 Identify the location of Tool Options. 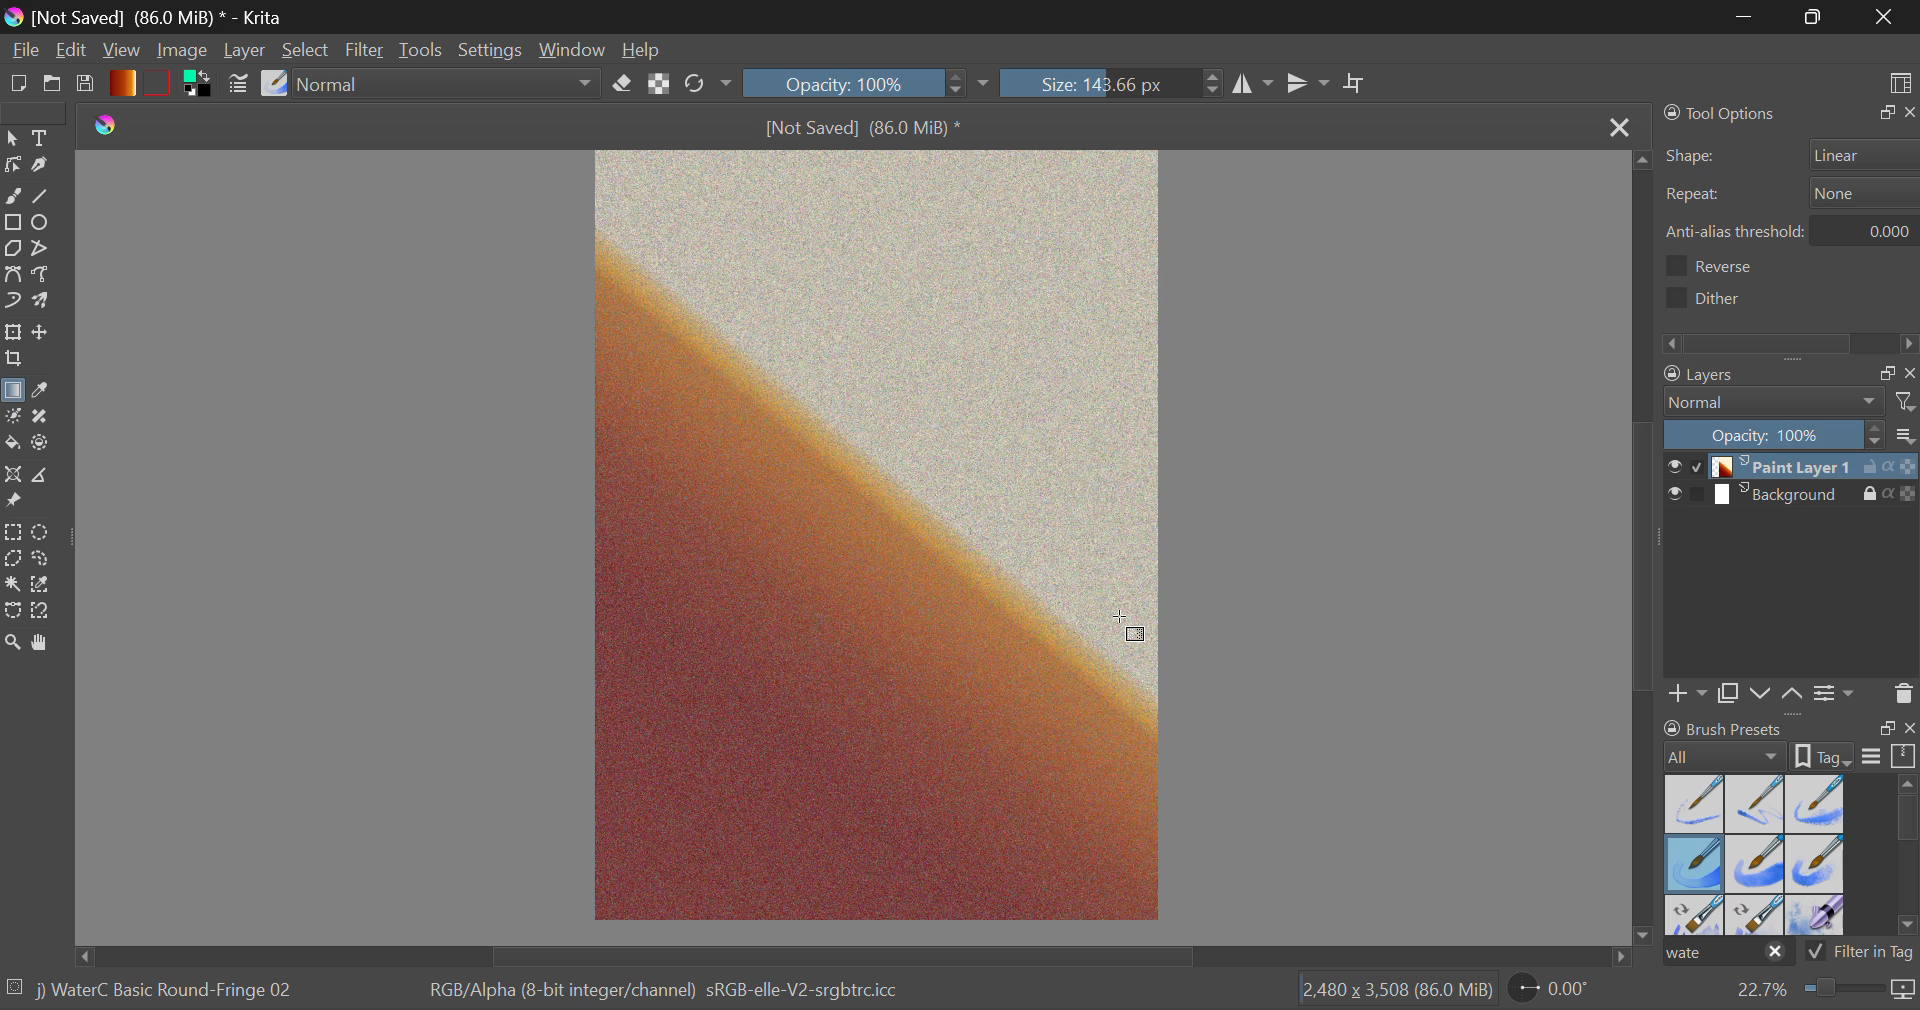
(1722, 113).